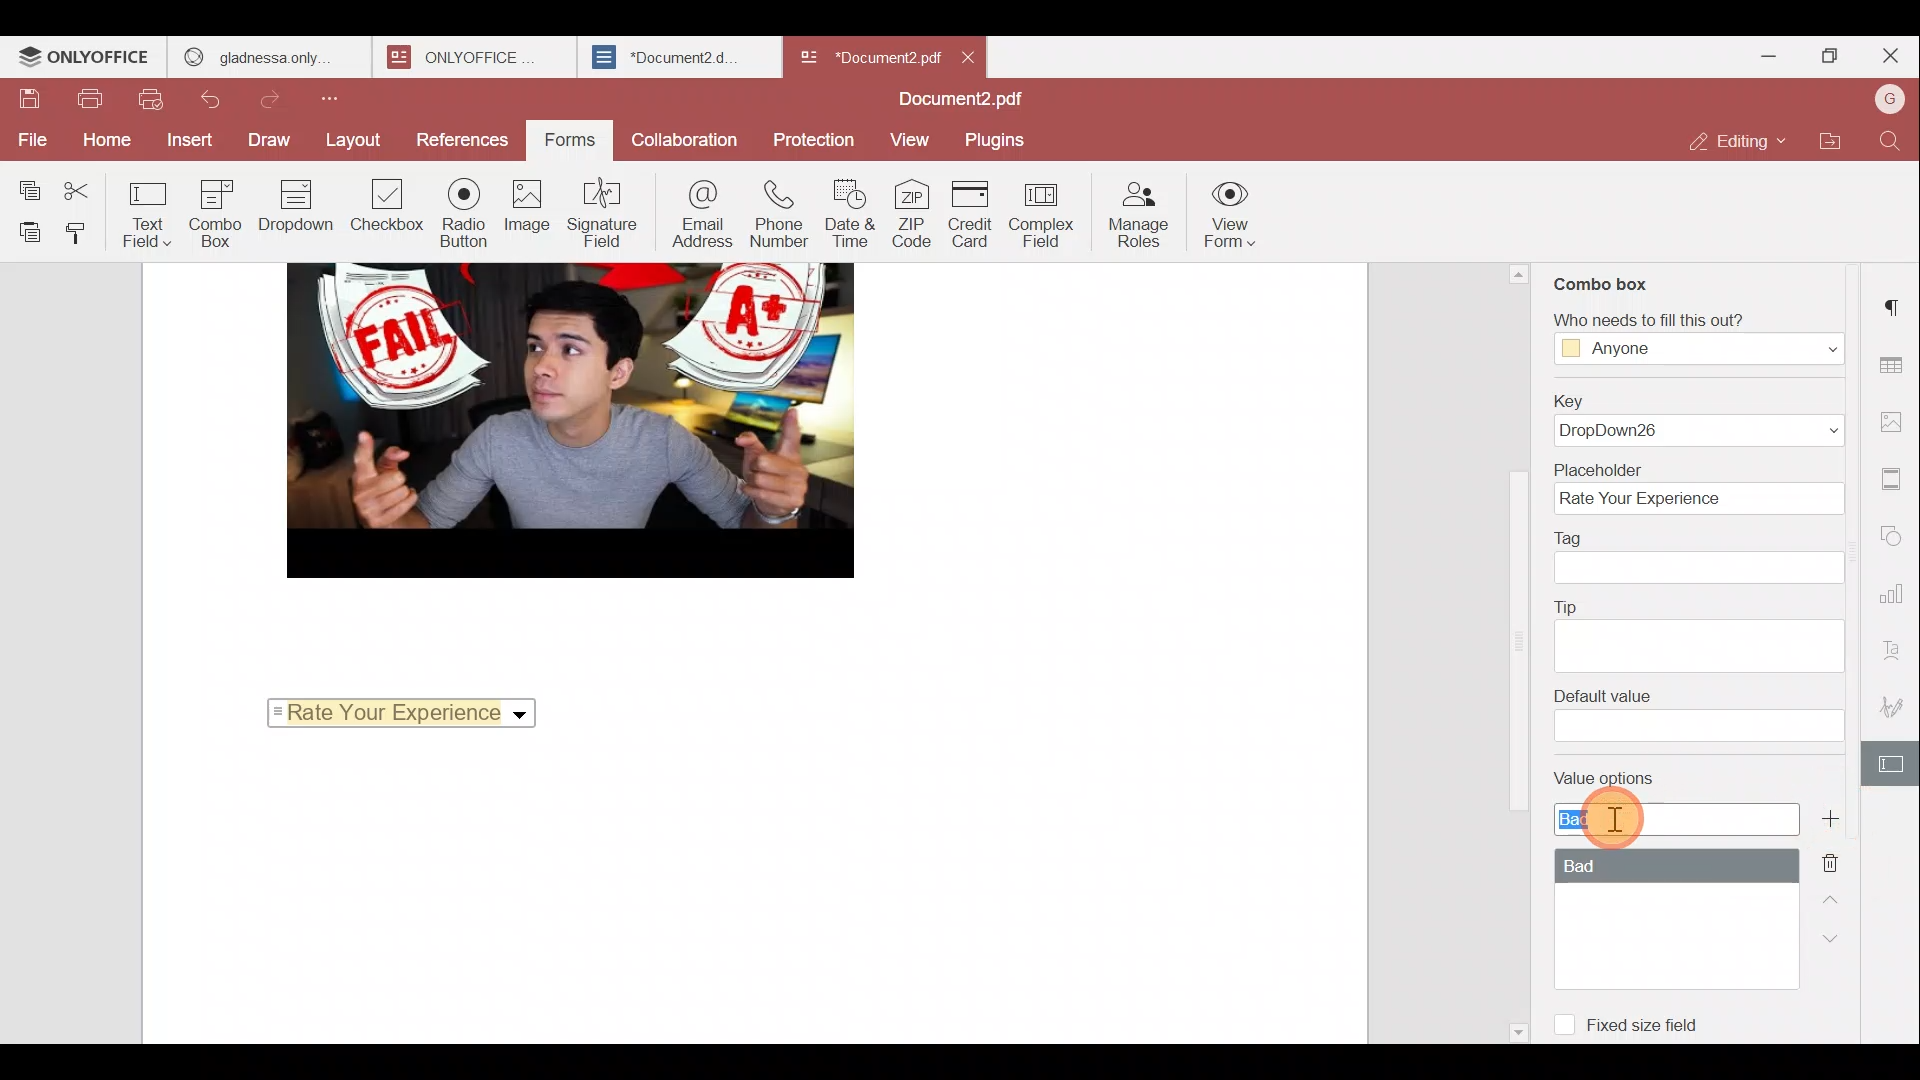 This screenshot has height=1080, width=1920. Describe the element at coordinates (223, 213) in the screenshot. I see `Combo box` at that location.